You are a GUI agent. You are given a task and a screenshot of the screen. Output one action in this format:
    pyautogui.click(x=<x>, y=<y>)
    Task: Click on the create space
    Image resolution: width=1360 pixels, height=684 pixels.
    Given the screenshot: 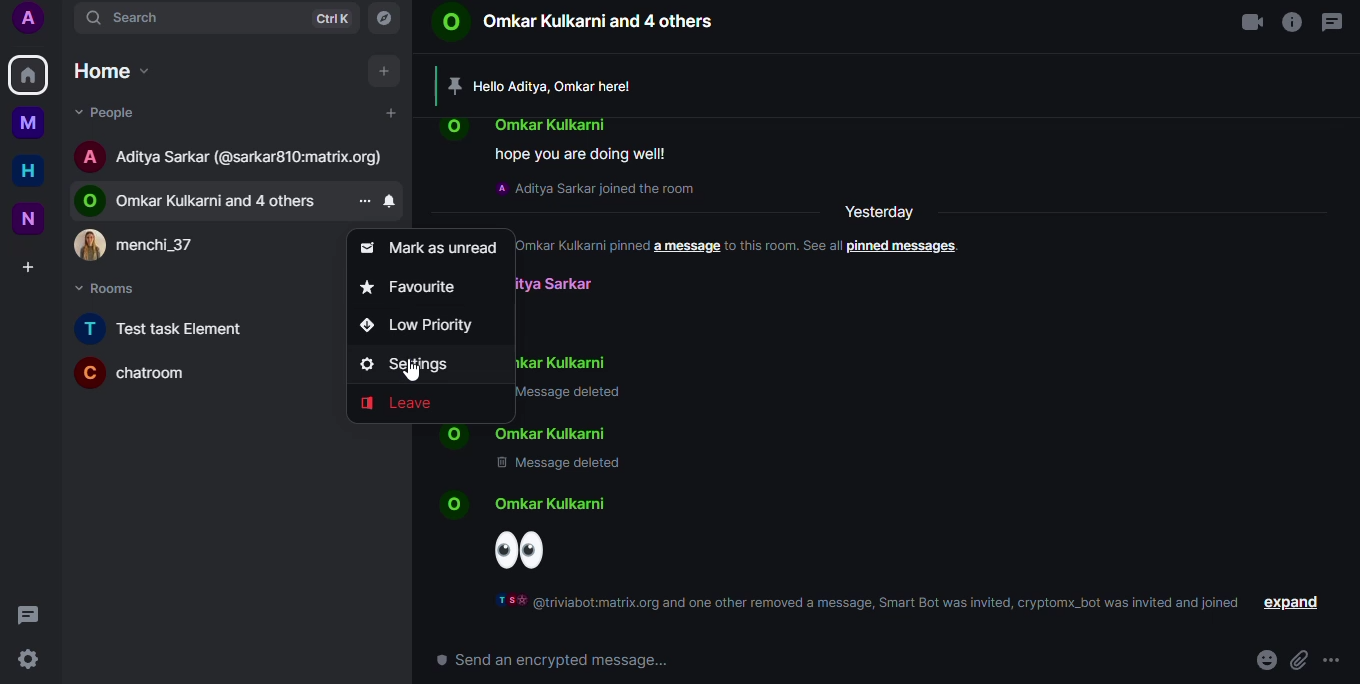 What is the action you would take?
    pyautogui.click(x=32, y=267)
    